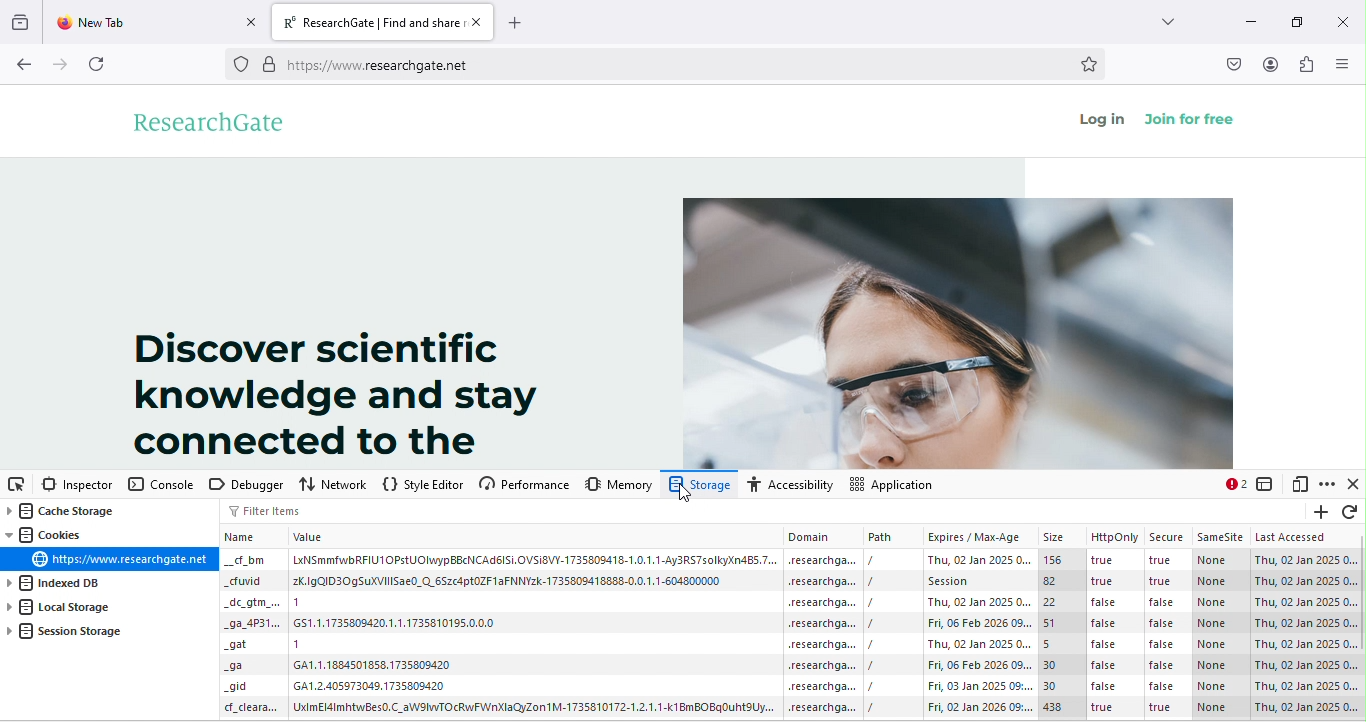 This screenshot has width=1366, height=722. What do you see at coordinates (1292, 536) in the screenshot?
I see `last accessed` at bounding box center [1292, 536].